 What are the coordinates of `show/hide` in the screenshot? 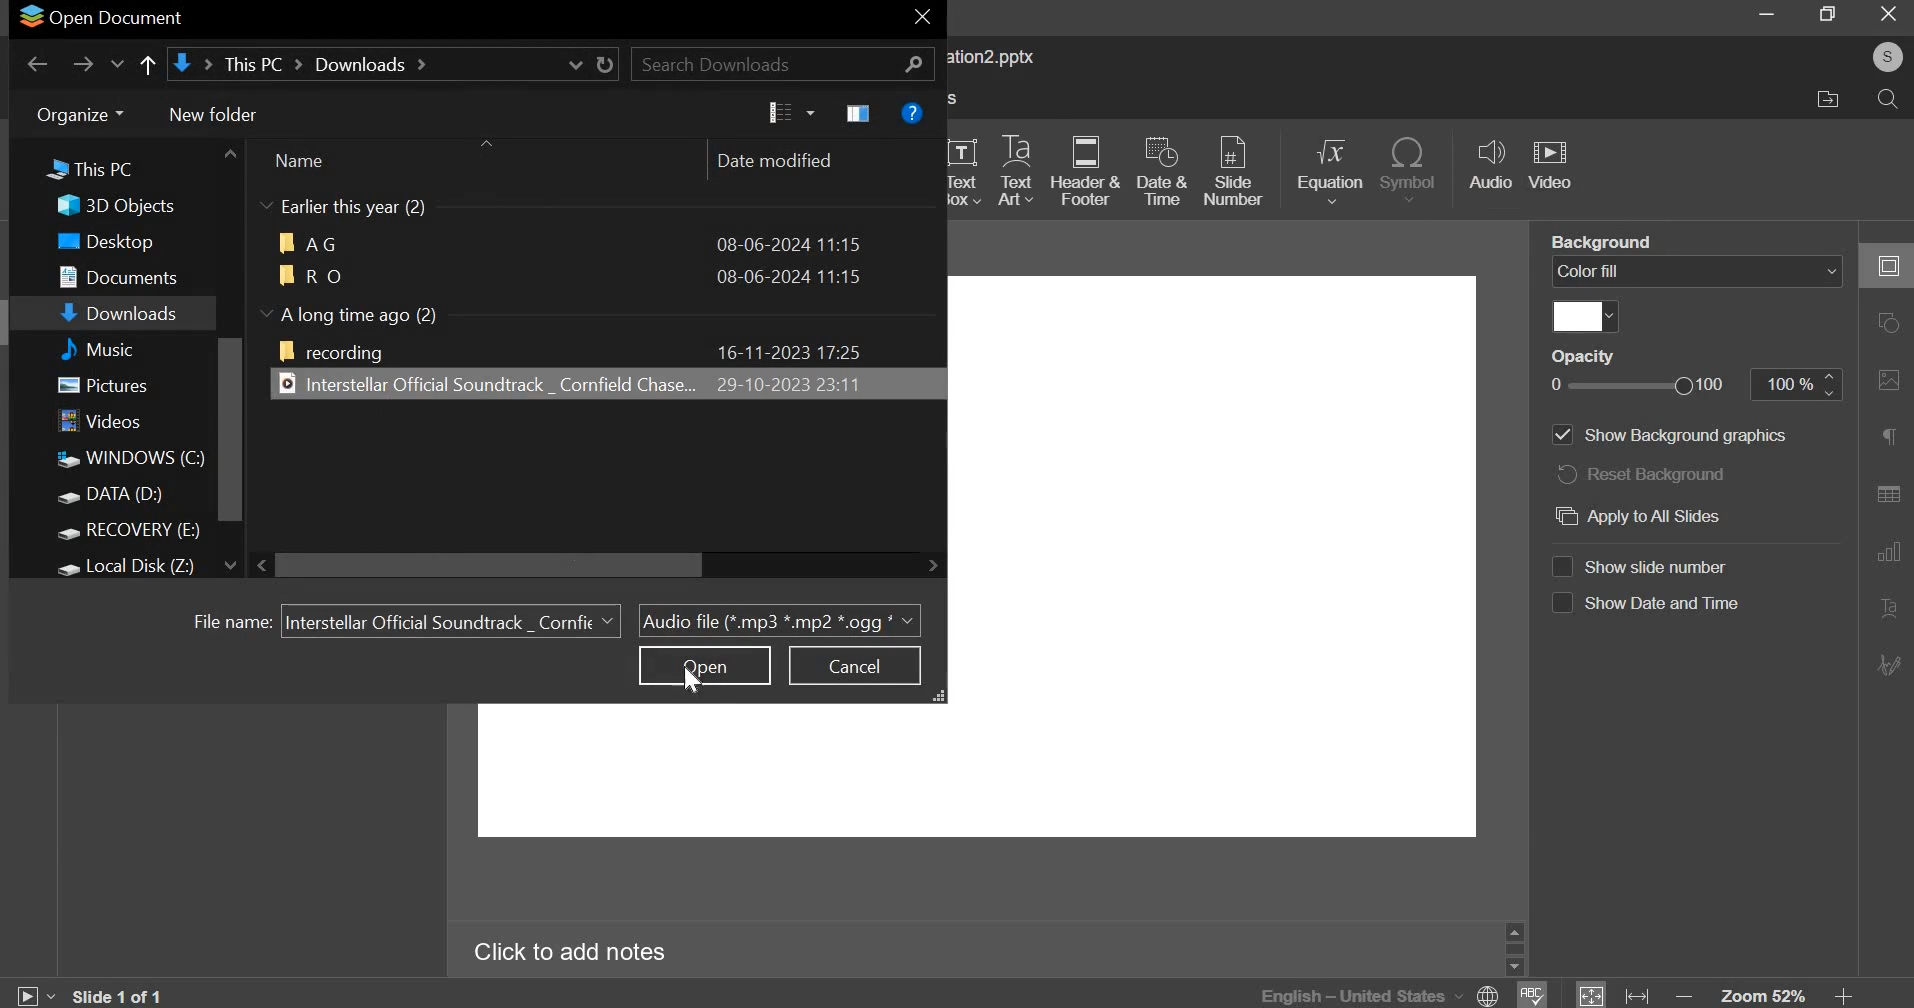 It's located at (266, 312).